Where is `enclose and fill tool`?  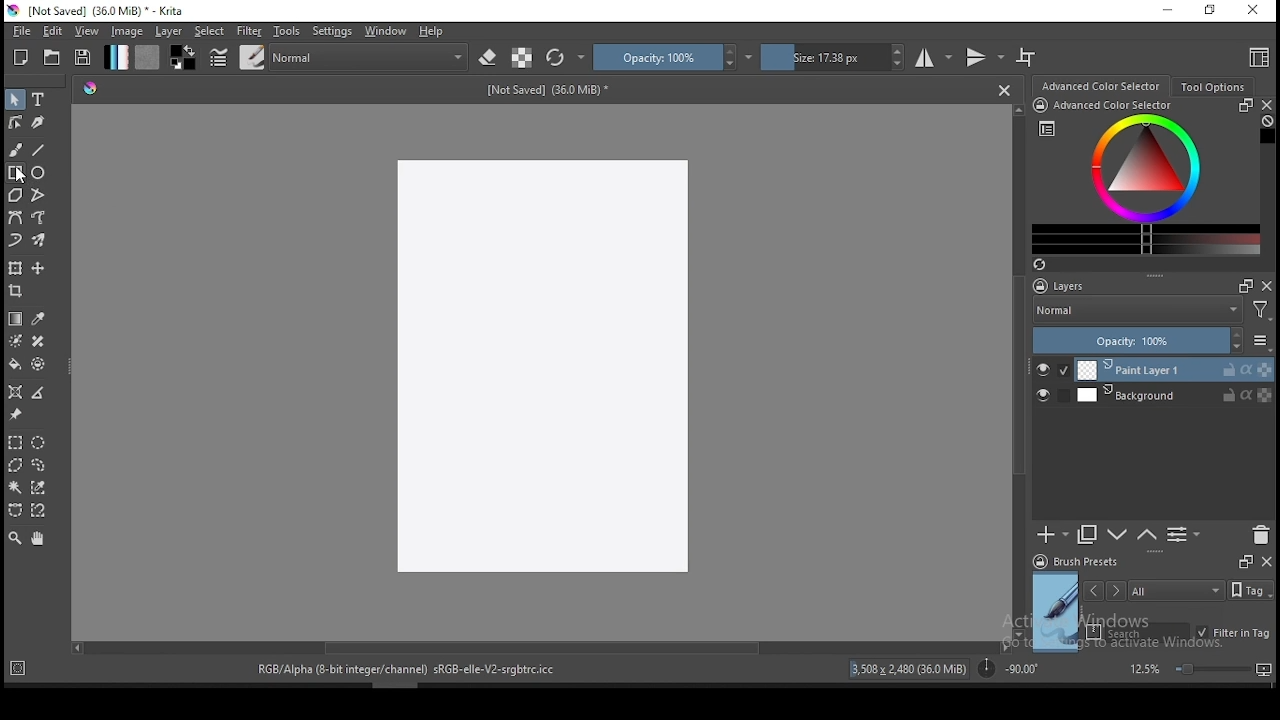 enclose and fill tool is located at coordinates (38, 364).